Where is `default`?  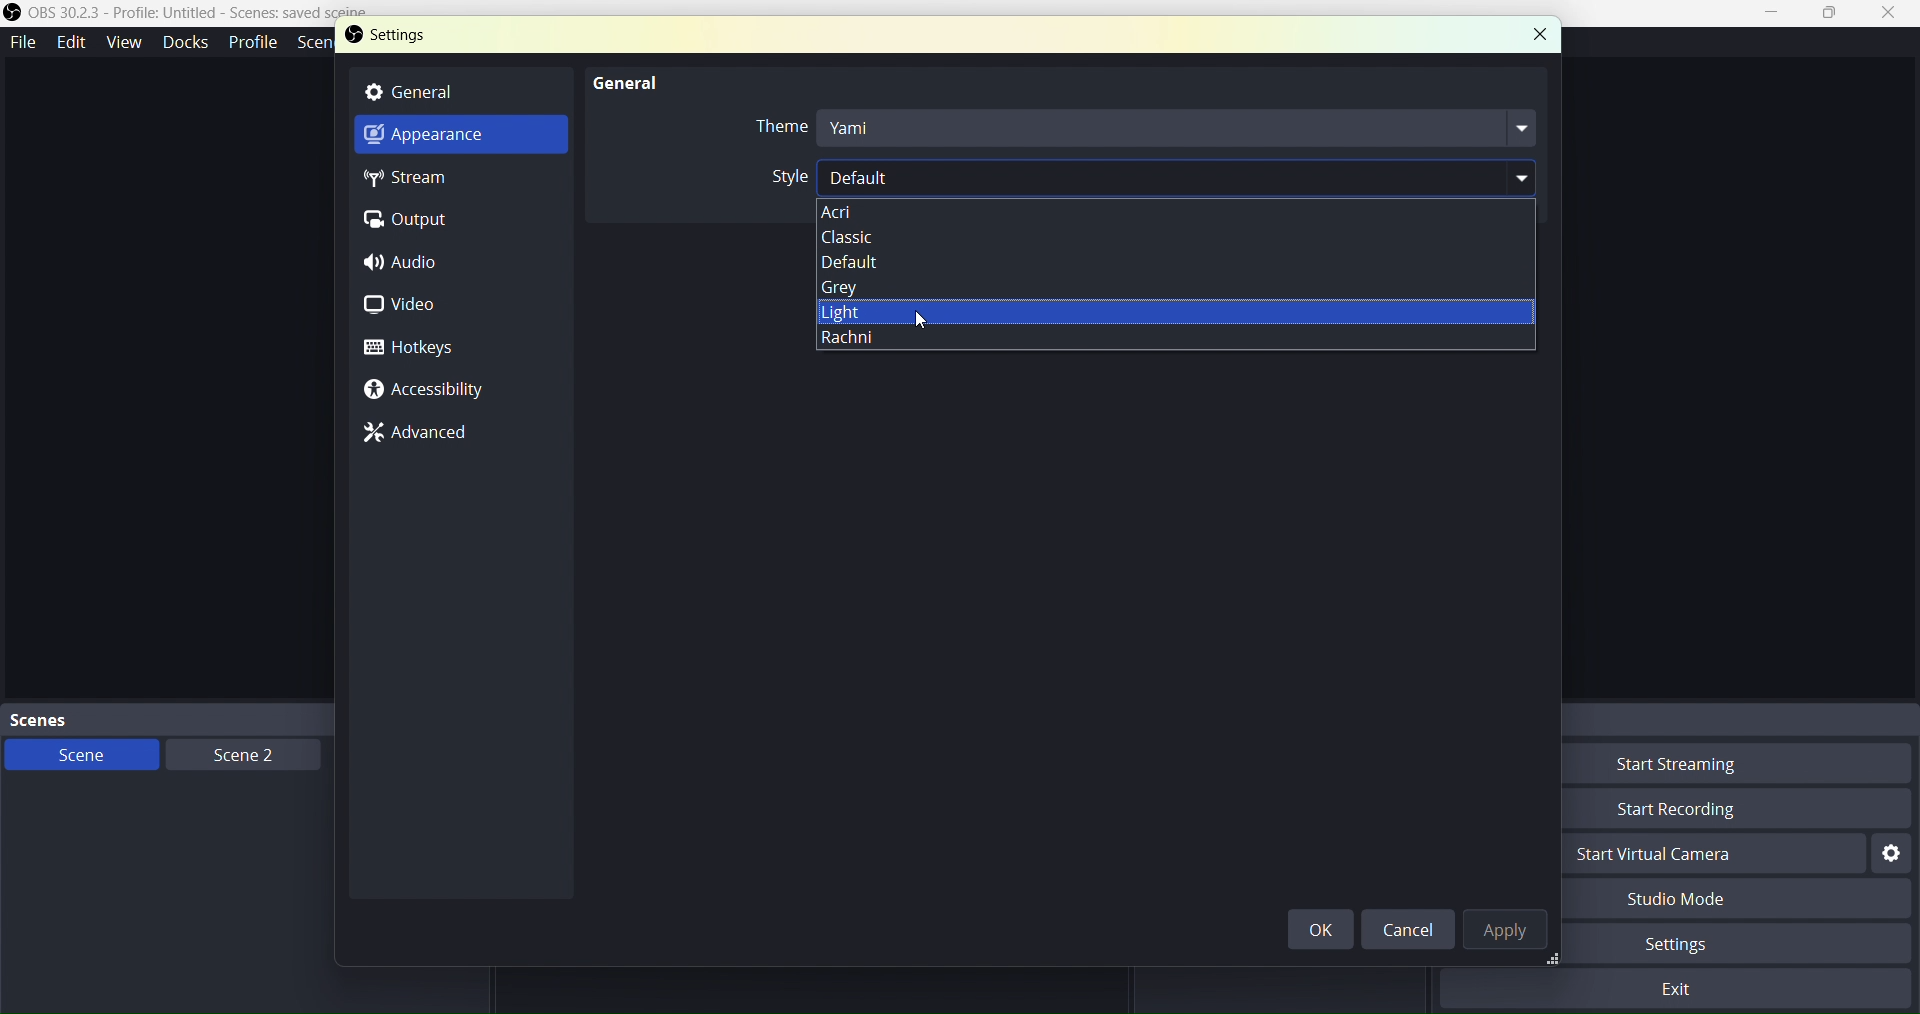 default is located at coordinates (1217, 260).